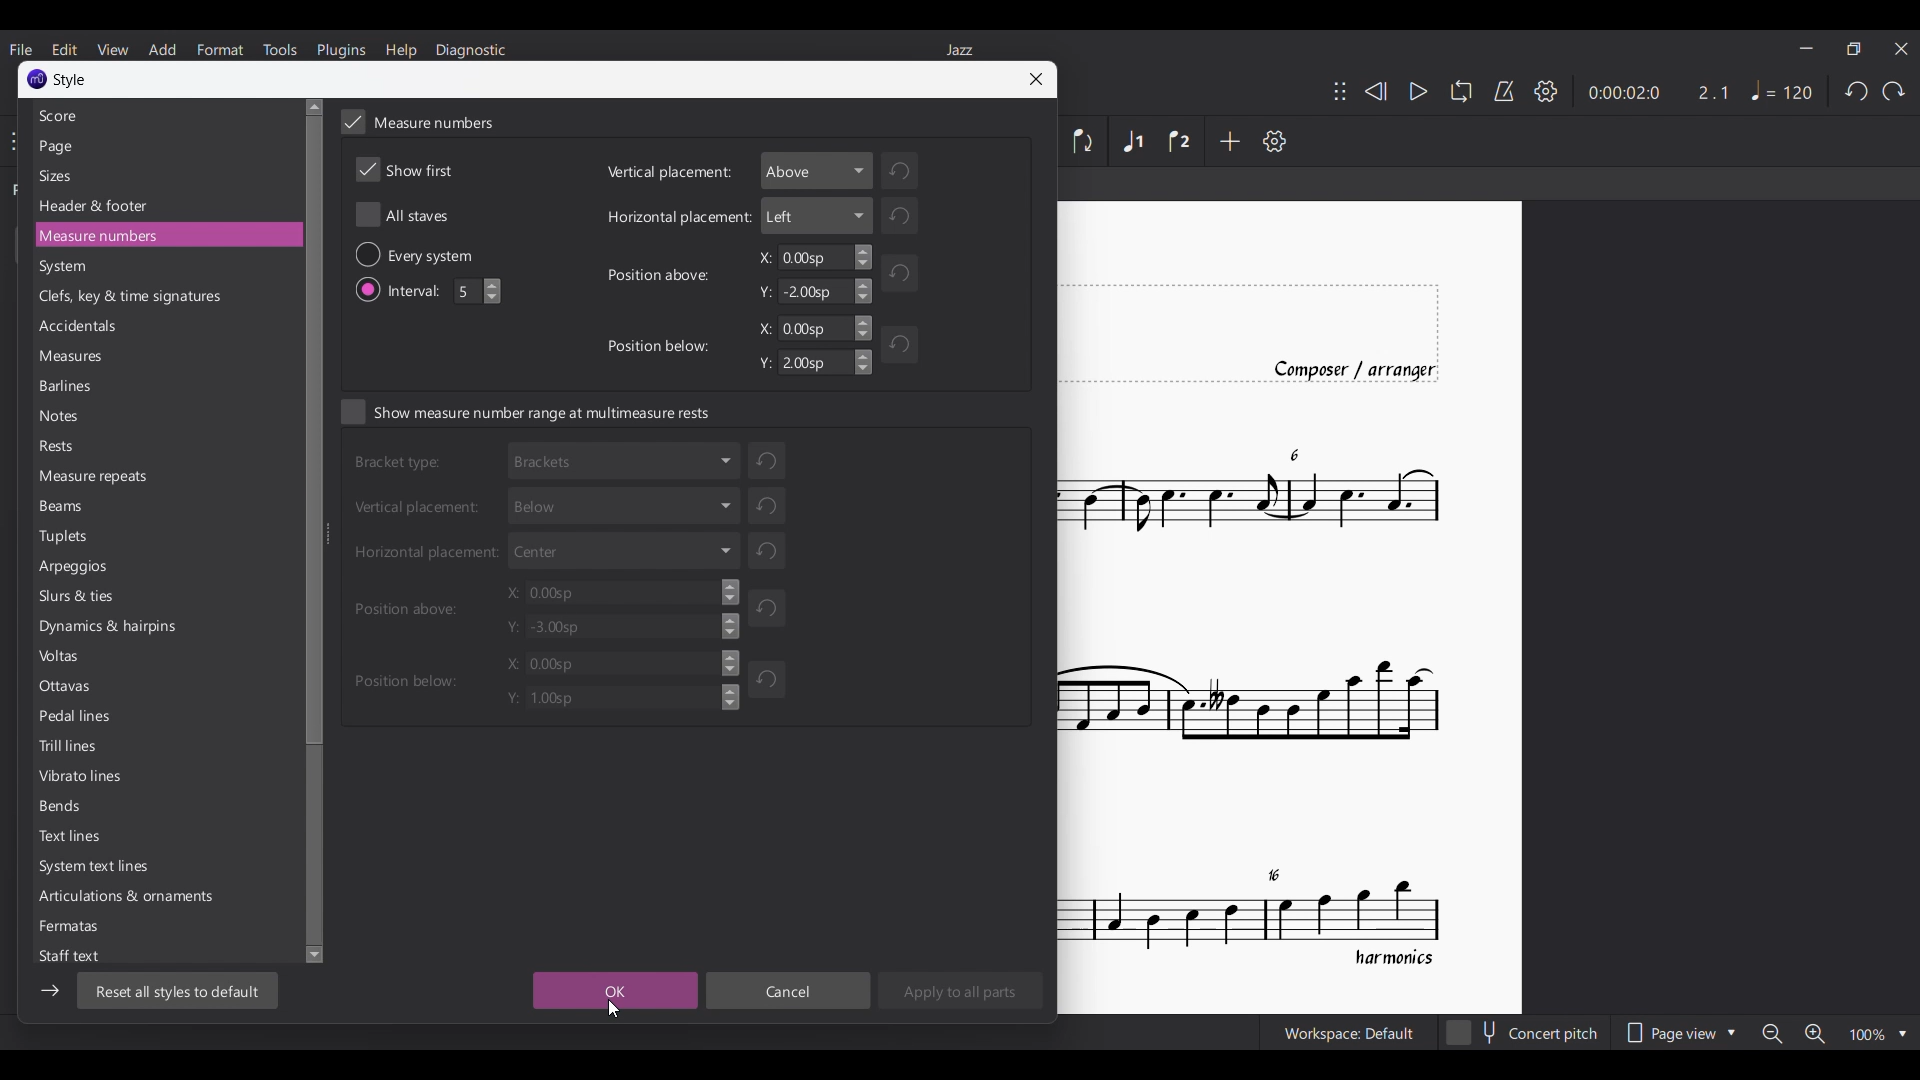 Image resolution: width=1920 pixels, height=1080 pixels. I want to click on Horizontal, so click(426, 555).